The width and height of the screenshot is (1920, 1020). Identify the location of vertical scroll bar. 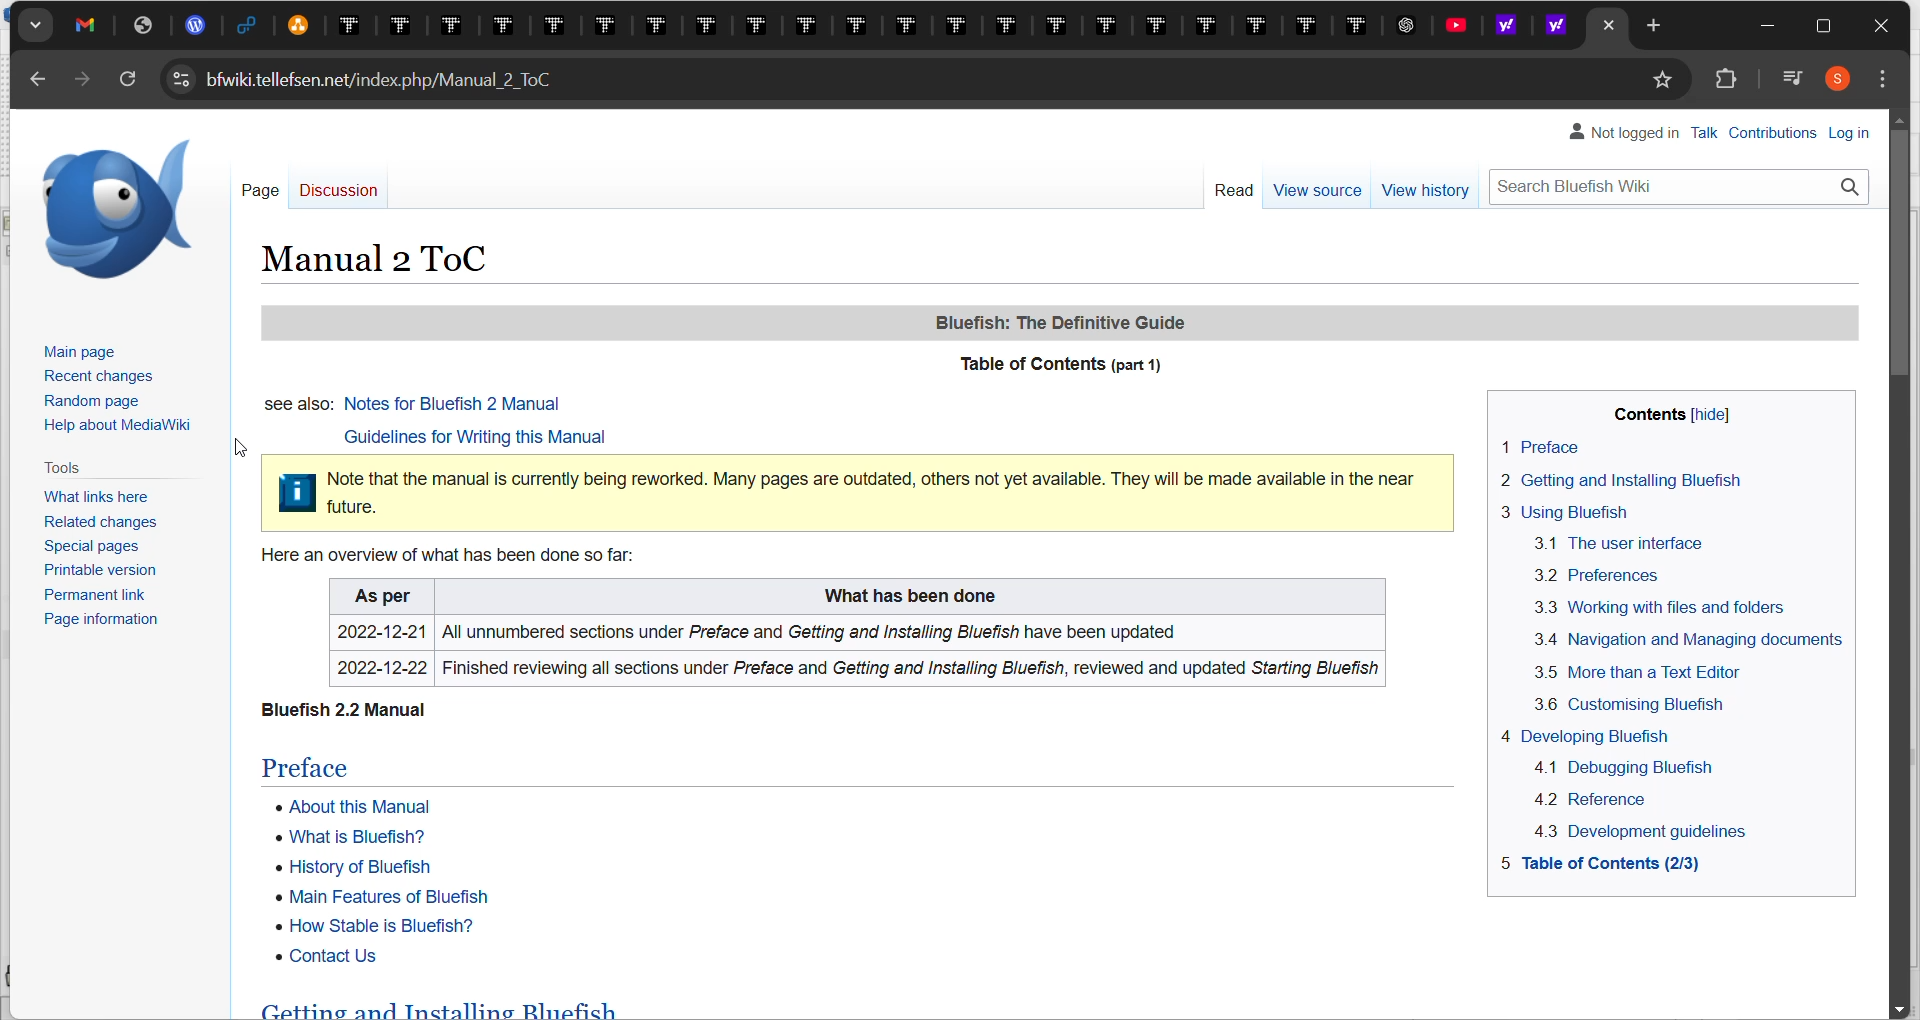
(1901, 261).